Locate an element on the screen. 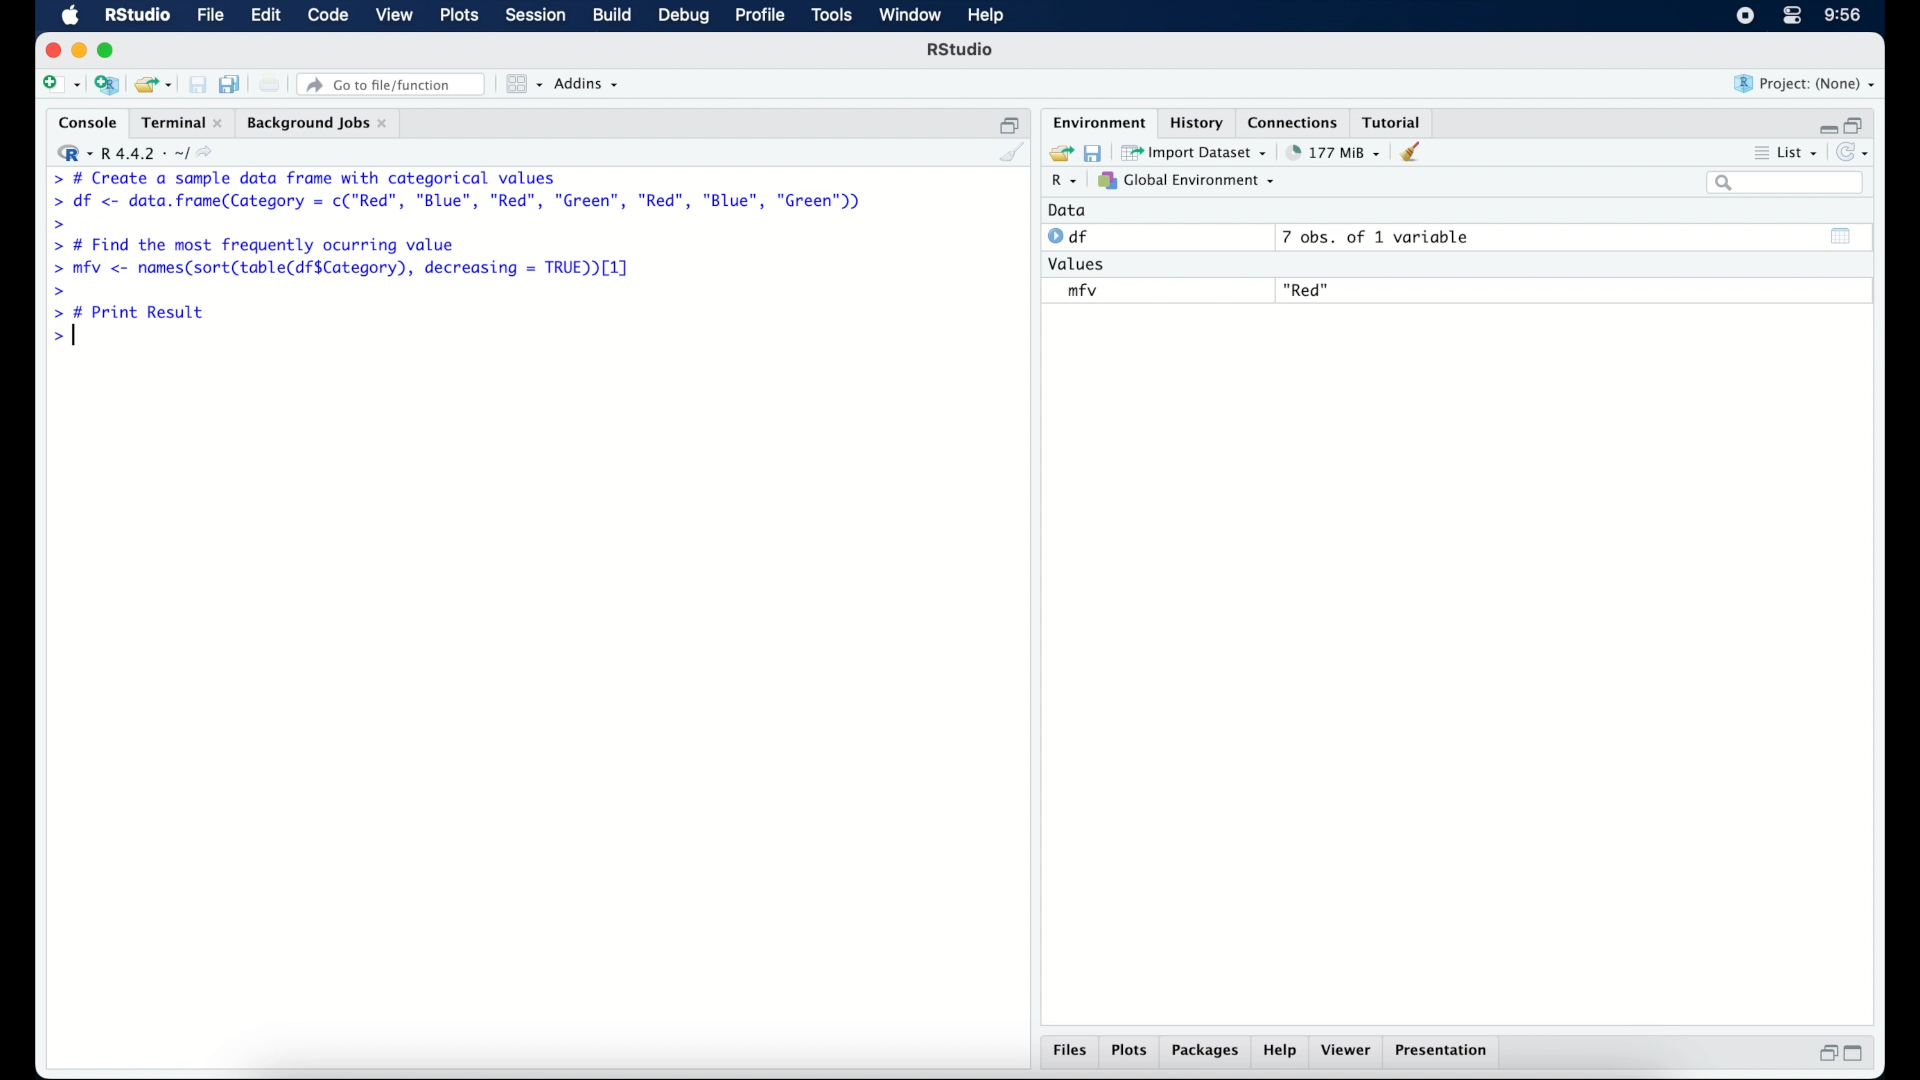 The image size is (1920, 1080). refresh is located at coordinates (1855, 151).